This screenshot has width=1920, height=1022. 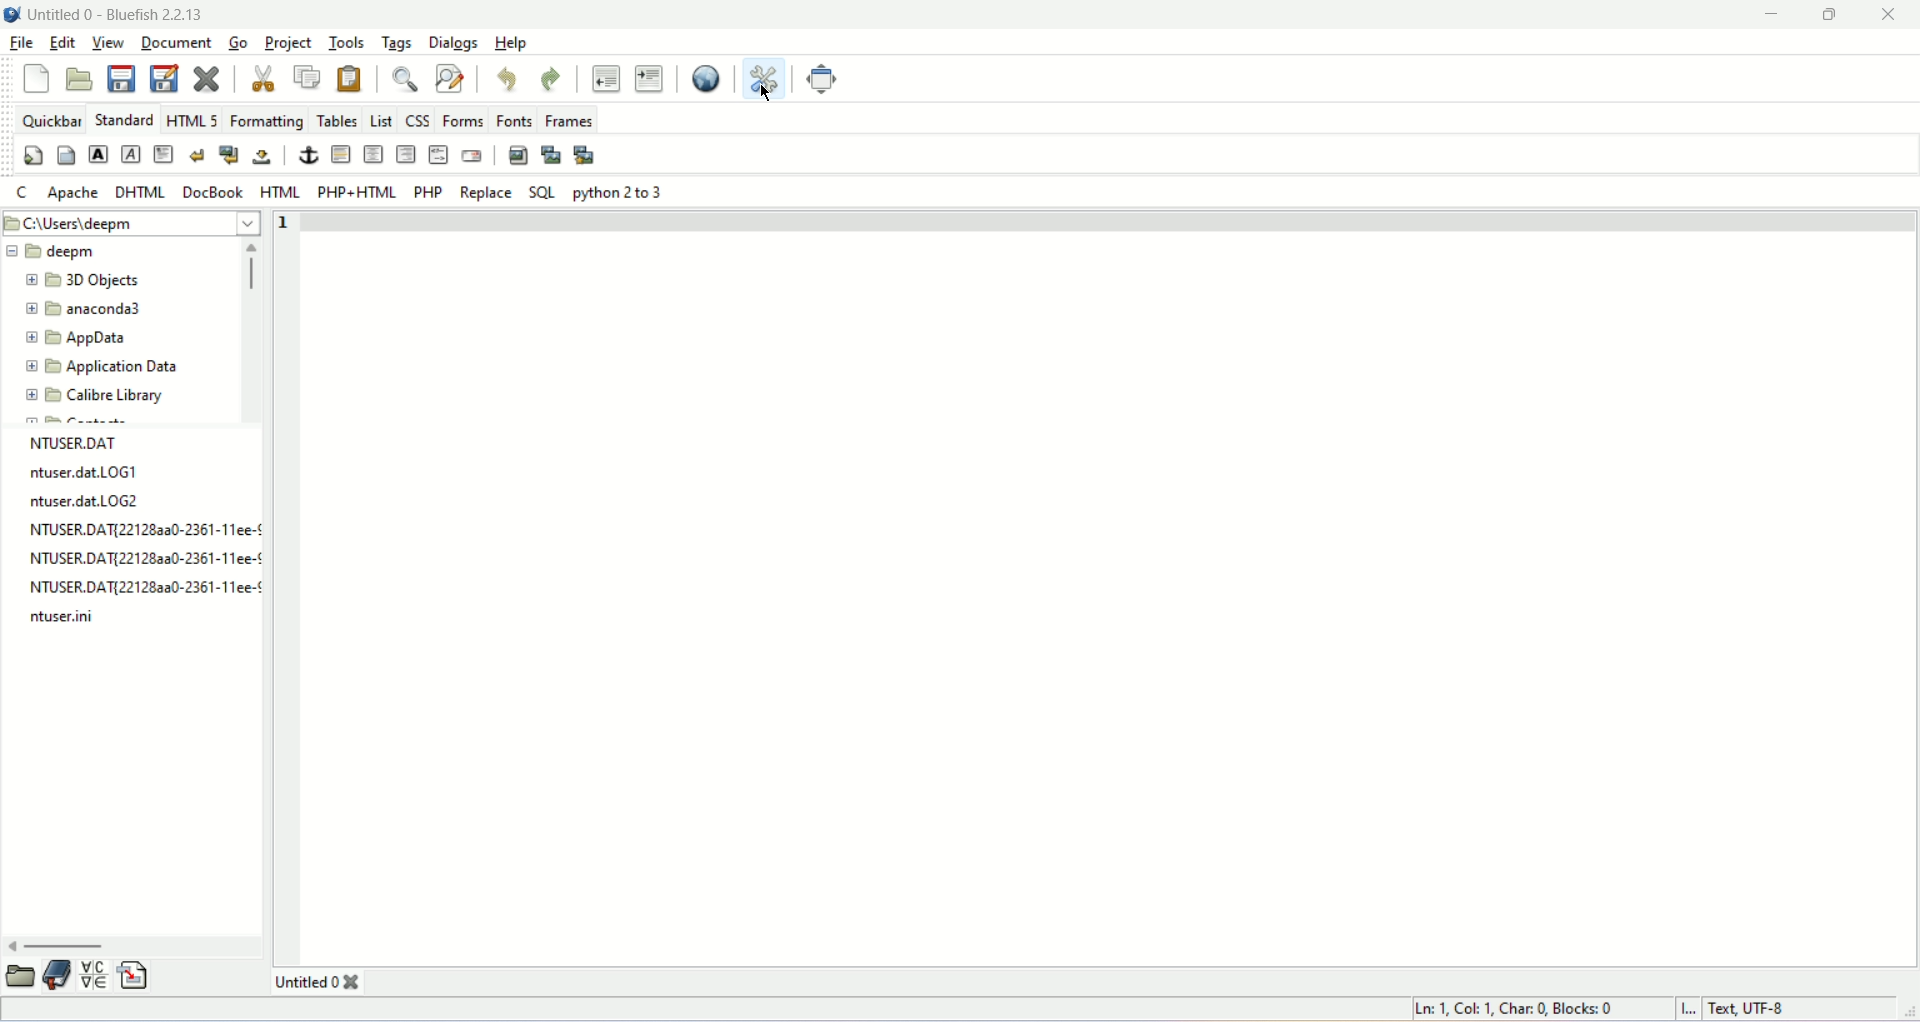 I want to click on NTUSER.DAT{22128aa0-2361-11ee-¢, so click(x=138, y=588).